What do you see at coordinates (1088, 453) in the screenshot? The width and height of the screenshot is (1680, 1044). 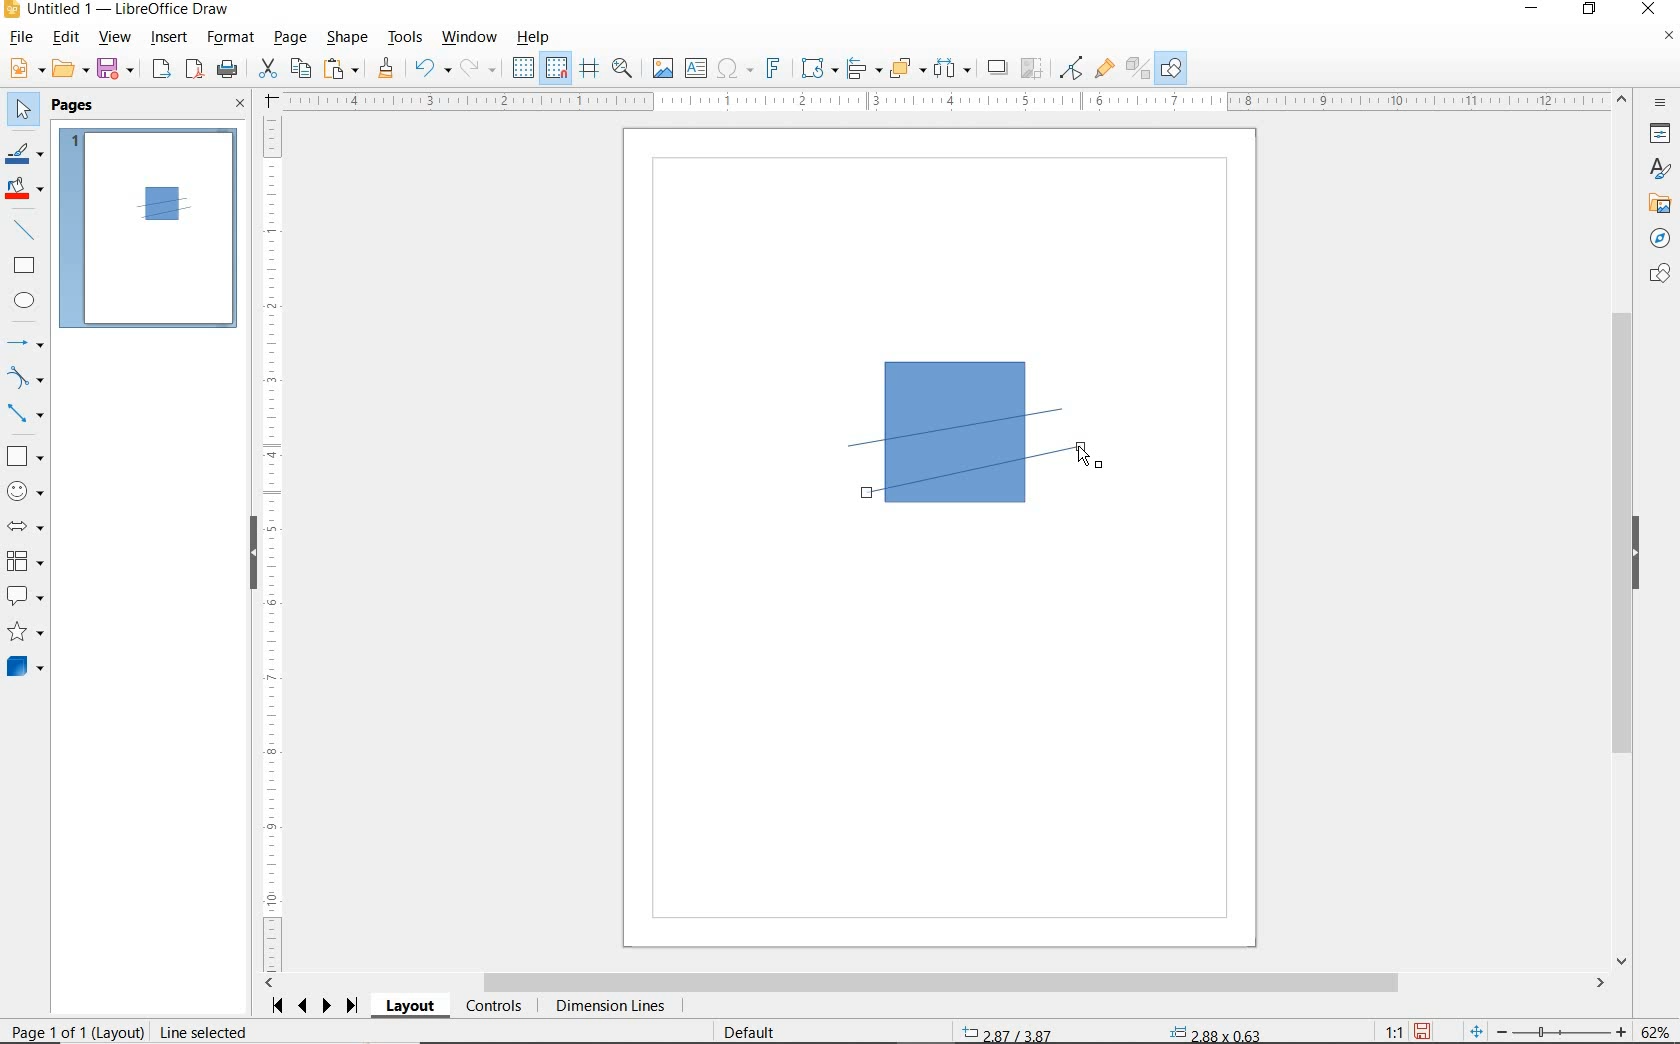 I see `LINE TOOL AT DRAG` at bounding box center [1088, 453].